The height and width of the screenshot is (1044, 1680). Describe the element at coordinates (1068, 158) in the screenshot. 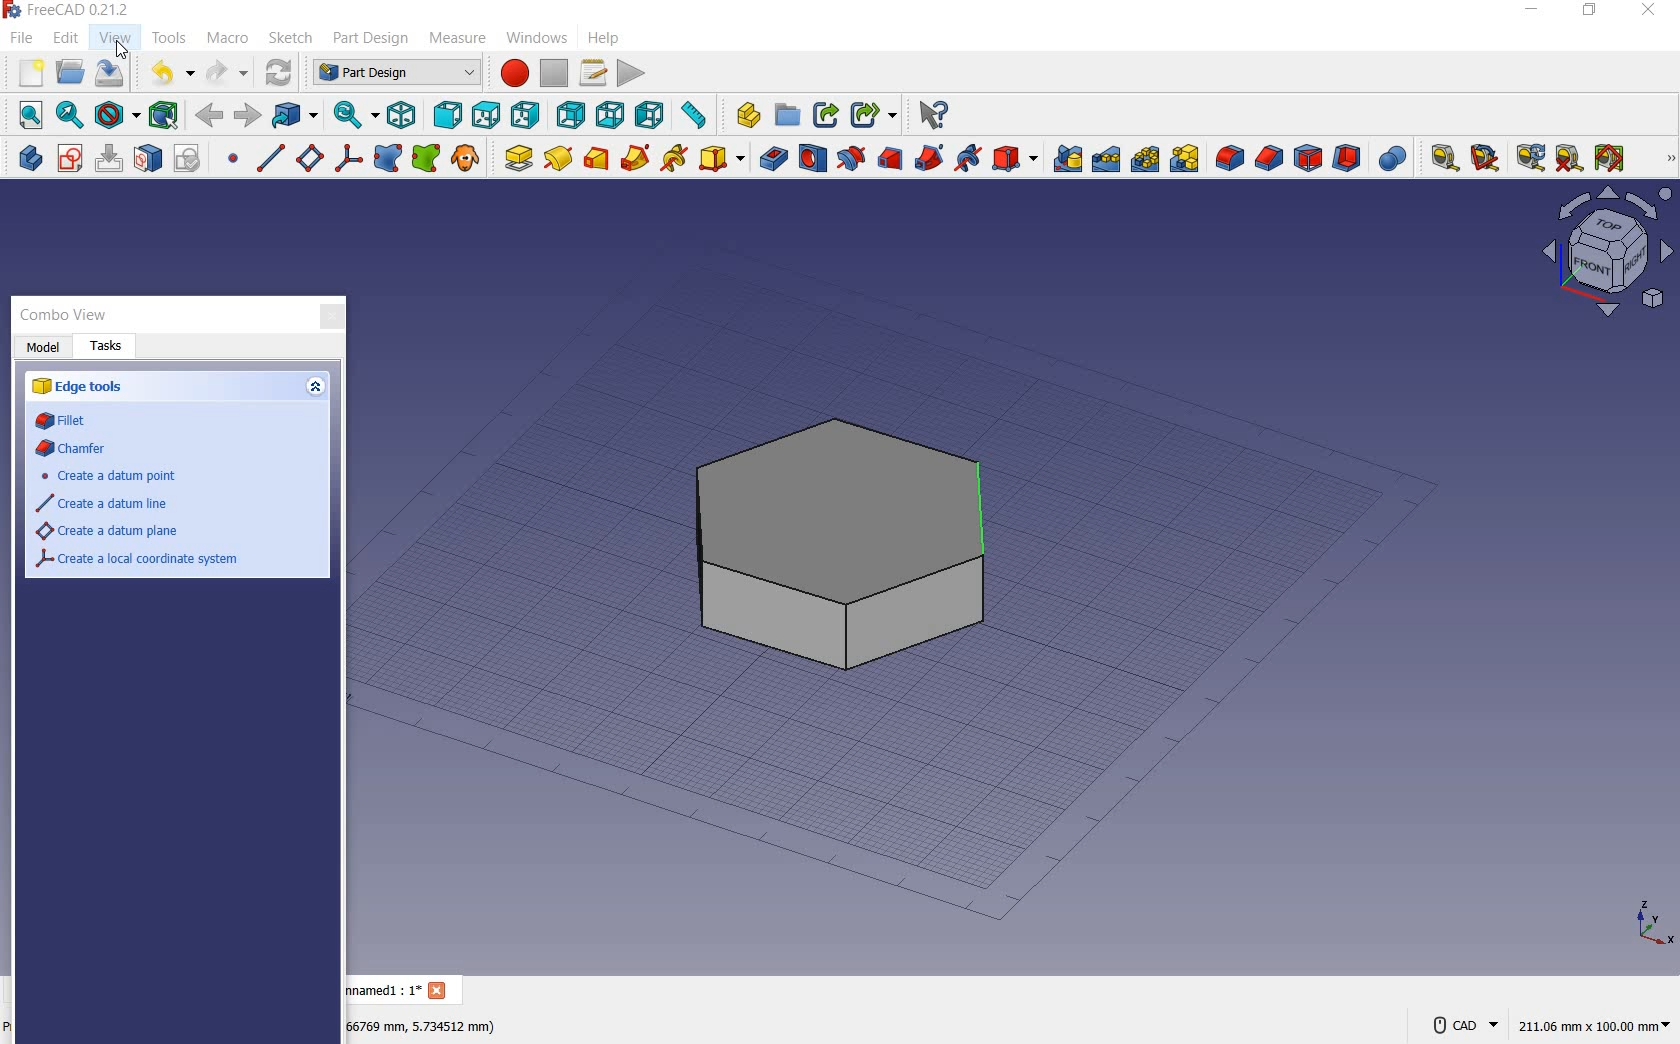

I see `mirrored` at that location.